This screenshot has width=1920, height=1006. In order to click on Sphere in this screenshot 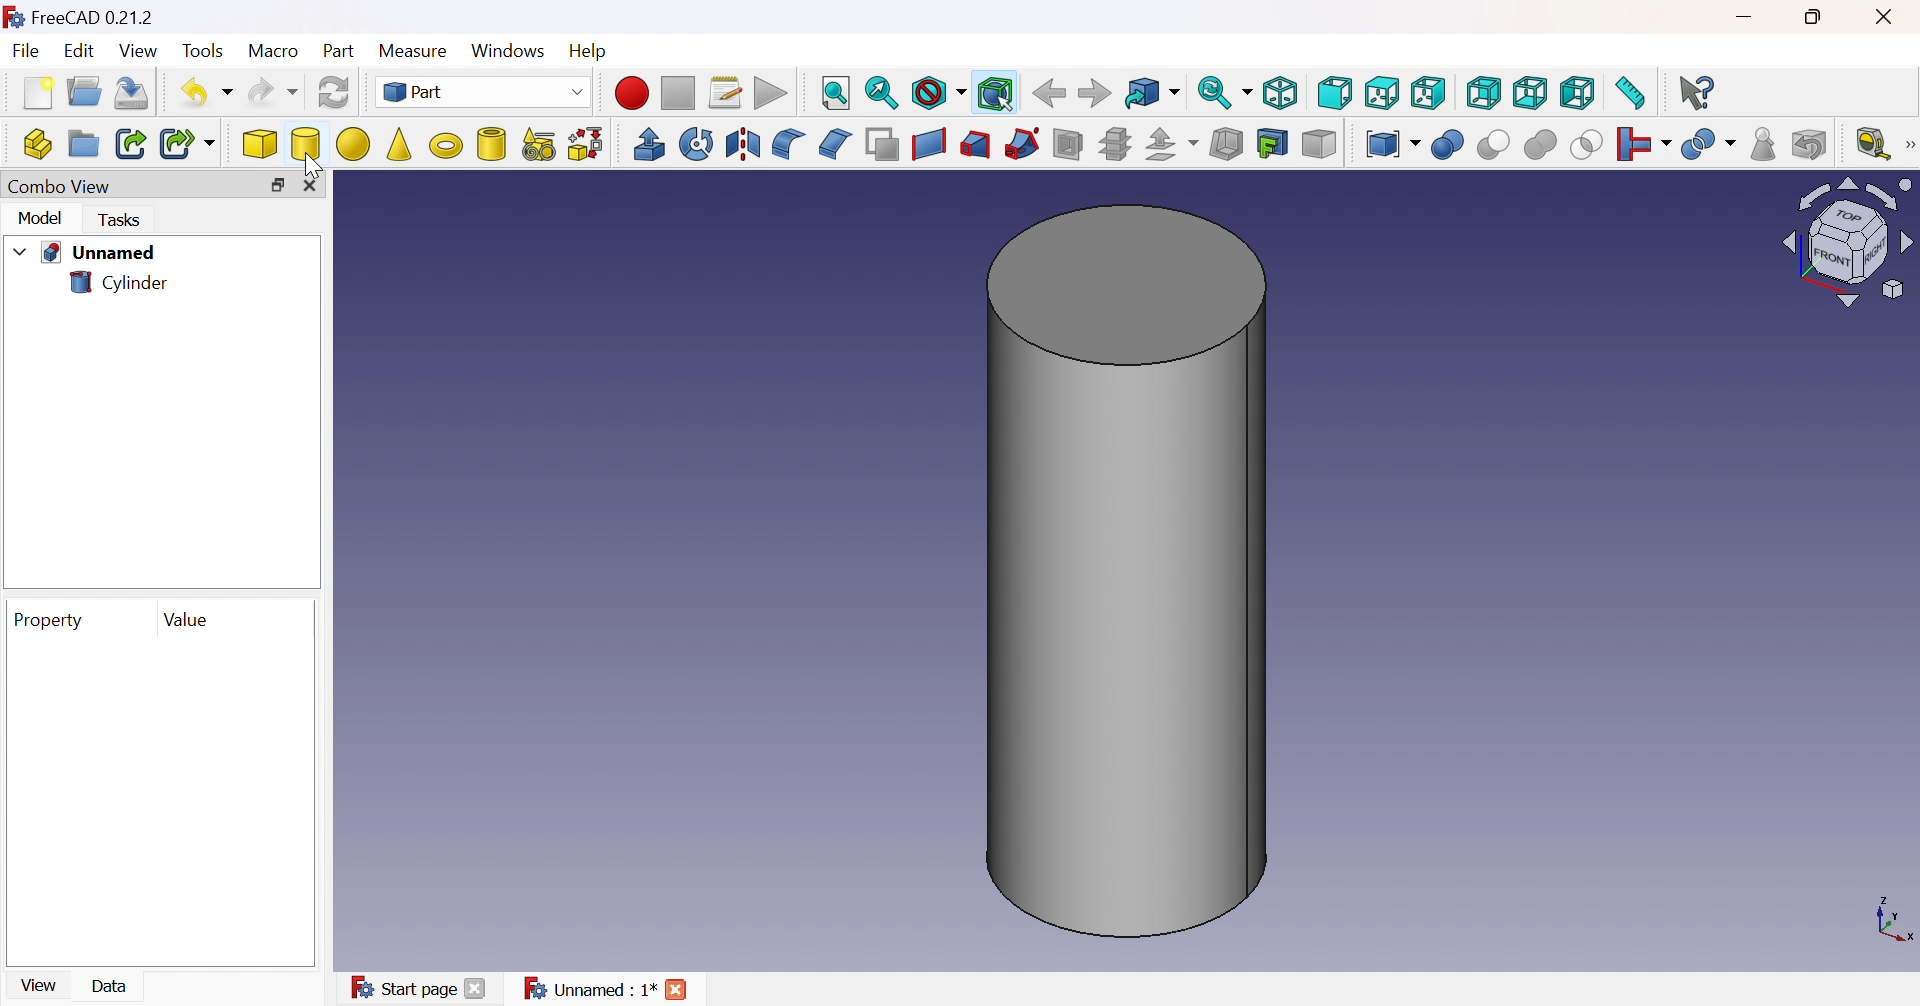, I will do `click(353, 144)`.